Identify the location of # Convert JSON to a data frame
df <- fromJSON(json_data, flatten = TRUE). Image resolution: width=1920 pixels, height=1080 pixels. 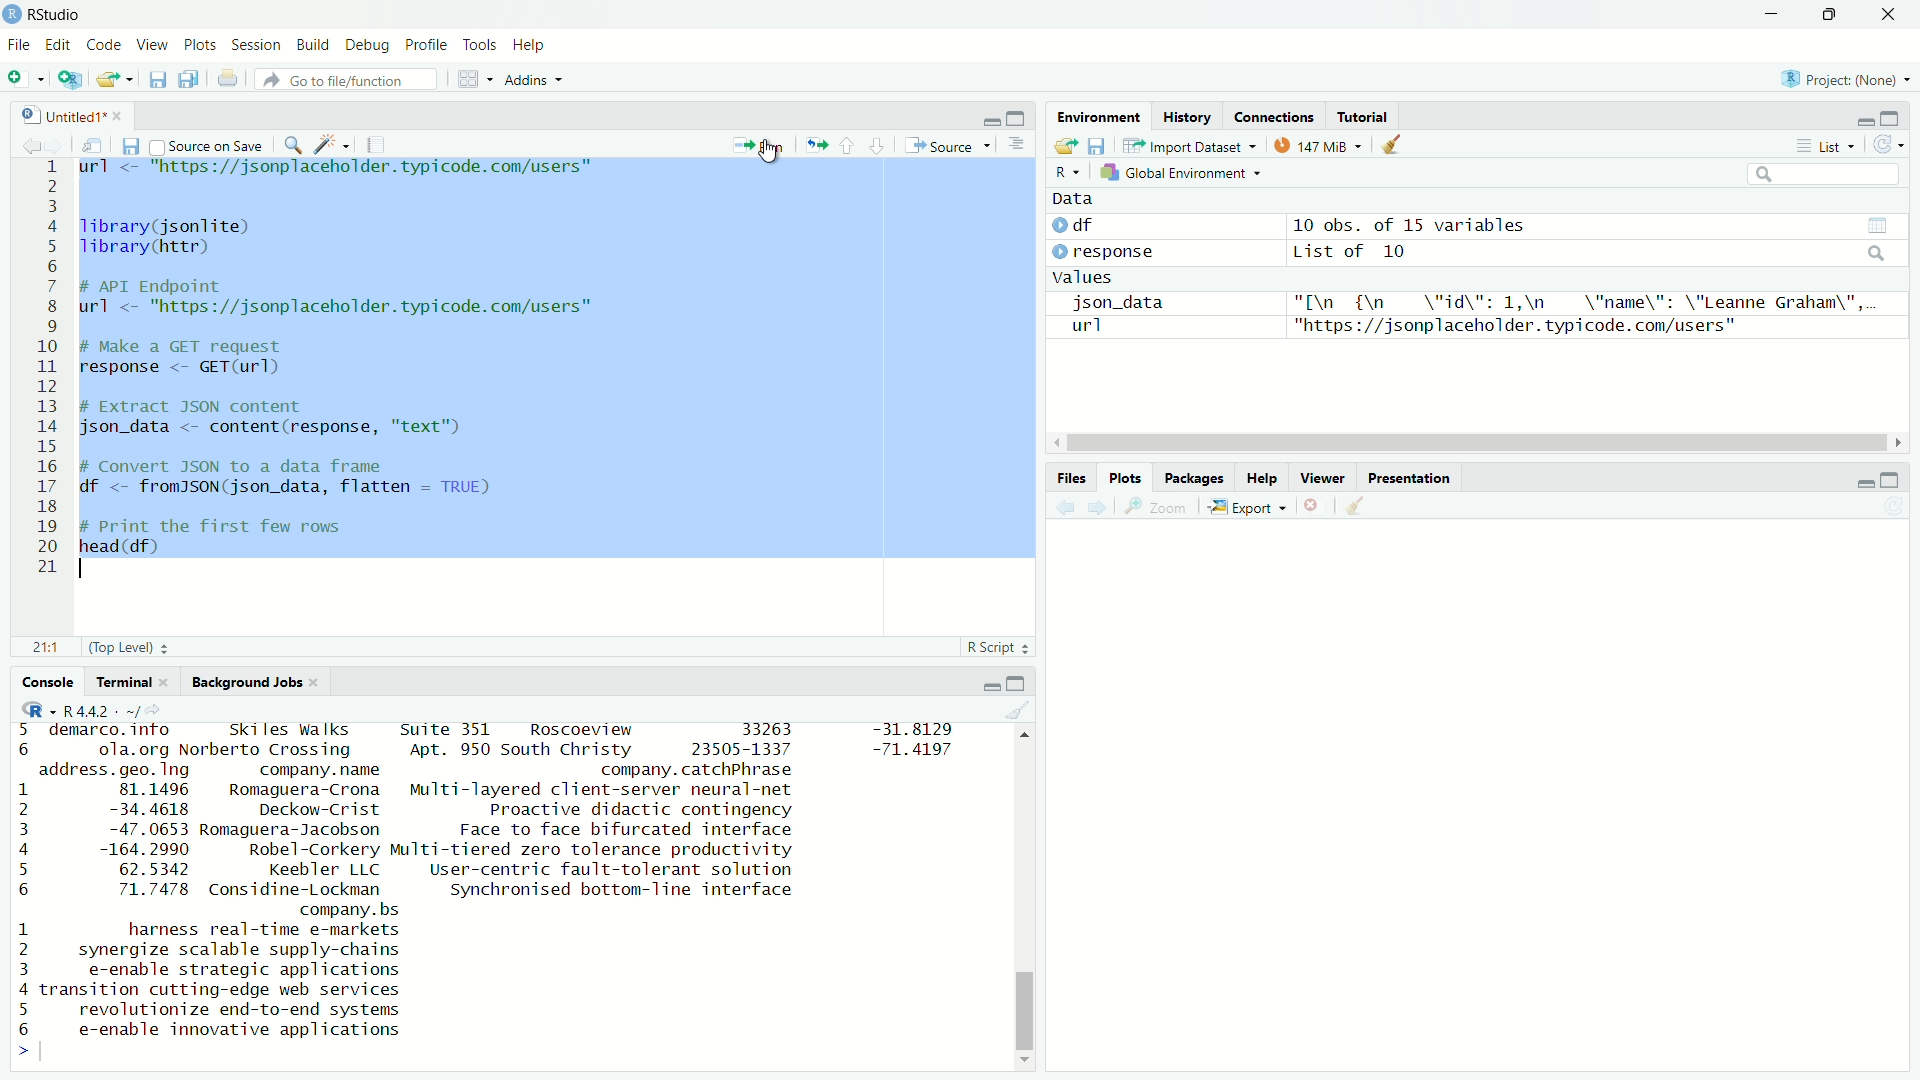
(290, 478).